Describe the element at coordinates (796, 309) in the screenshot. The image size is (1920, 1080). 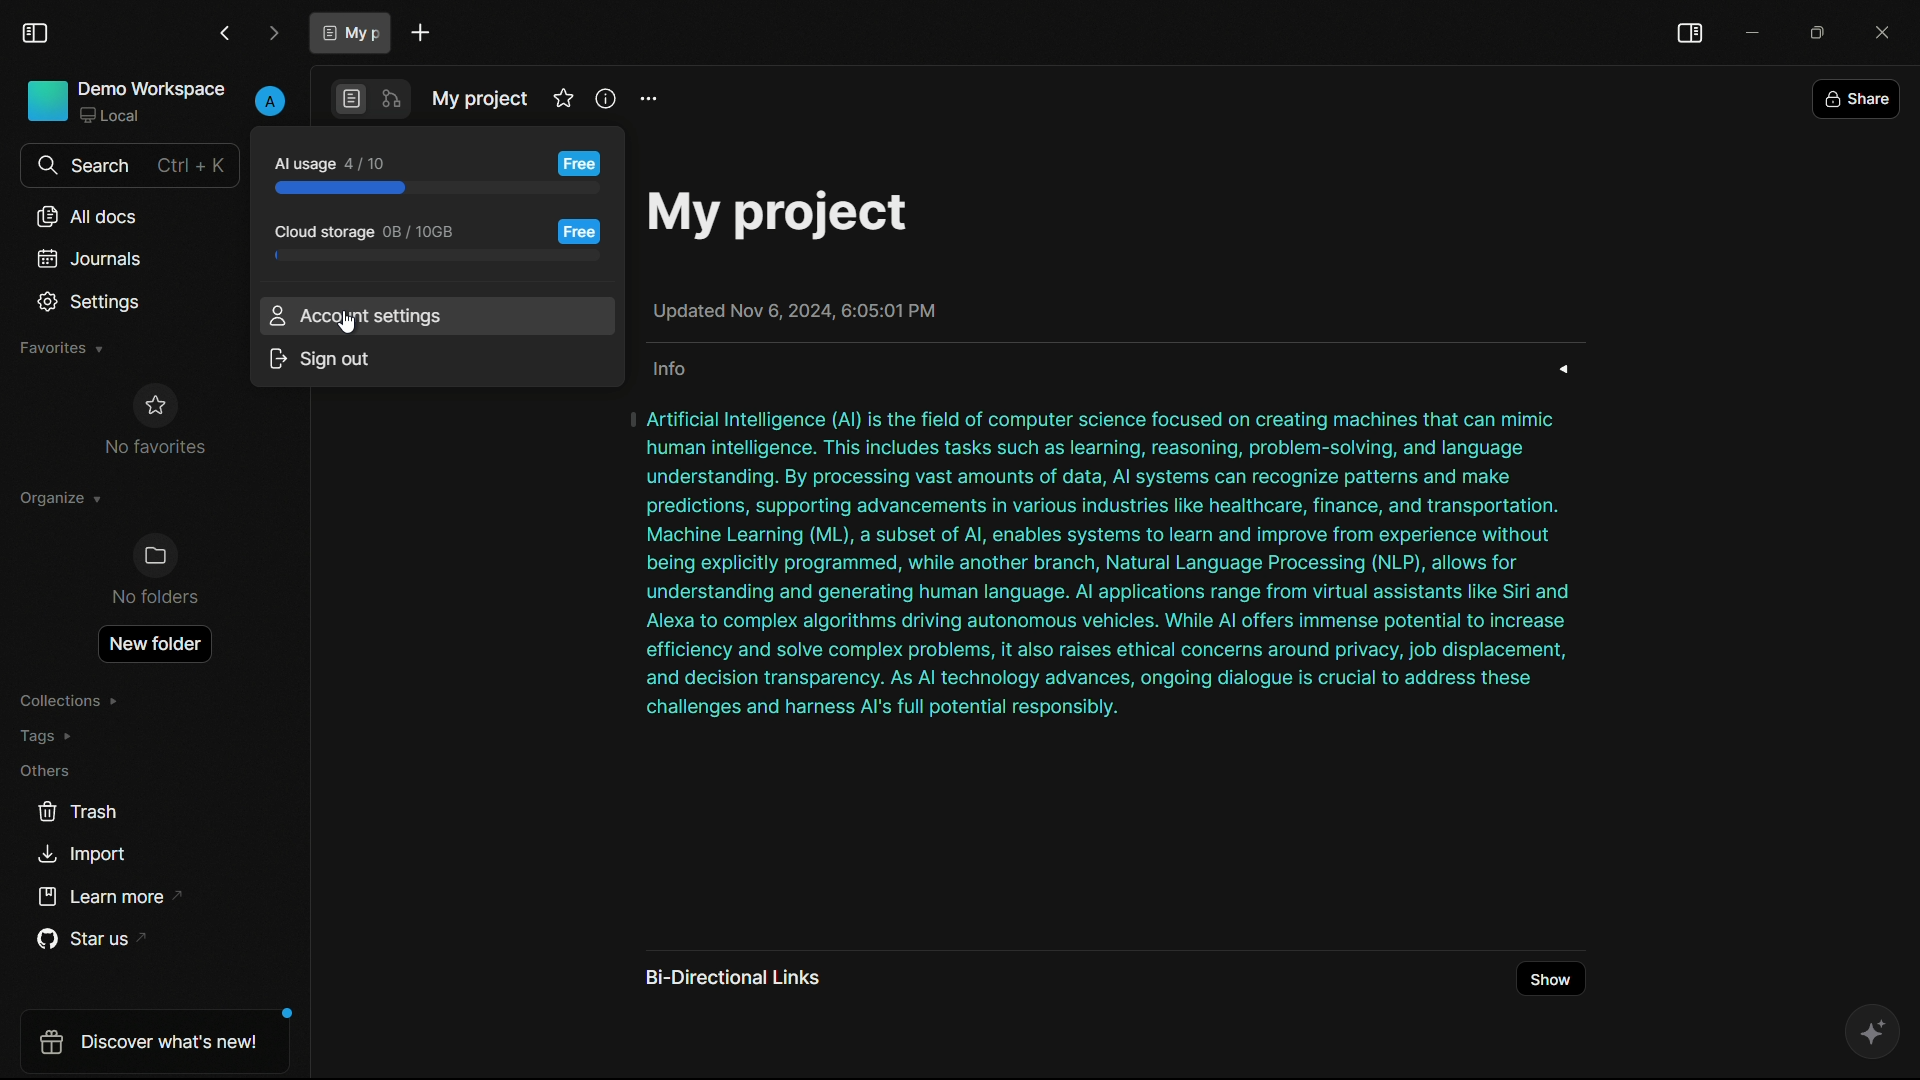
I see `Updated Nov 6, 2024, 6:05:01 PM` at that location.